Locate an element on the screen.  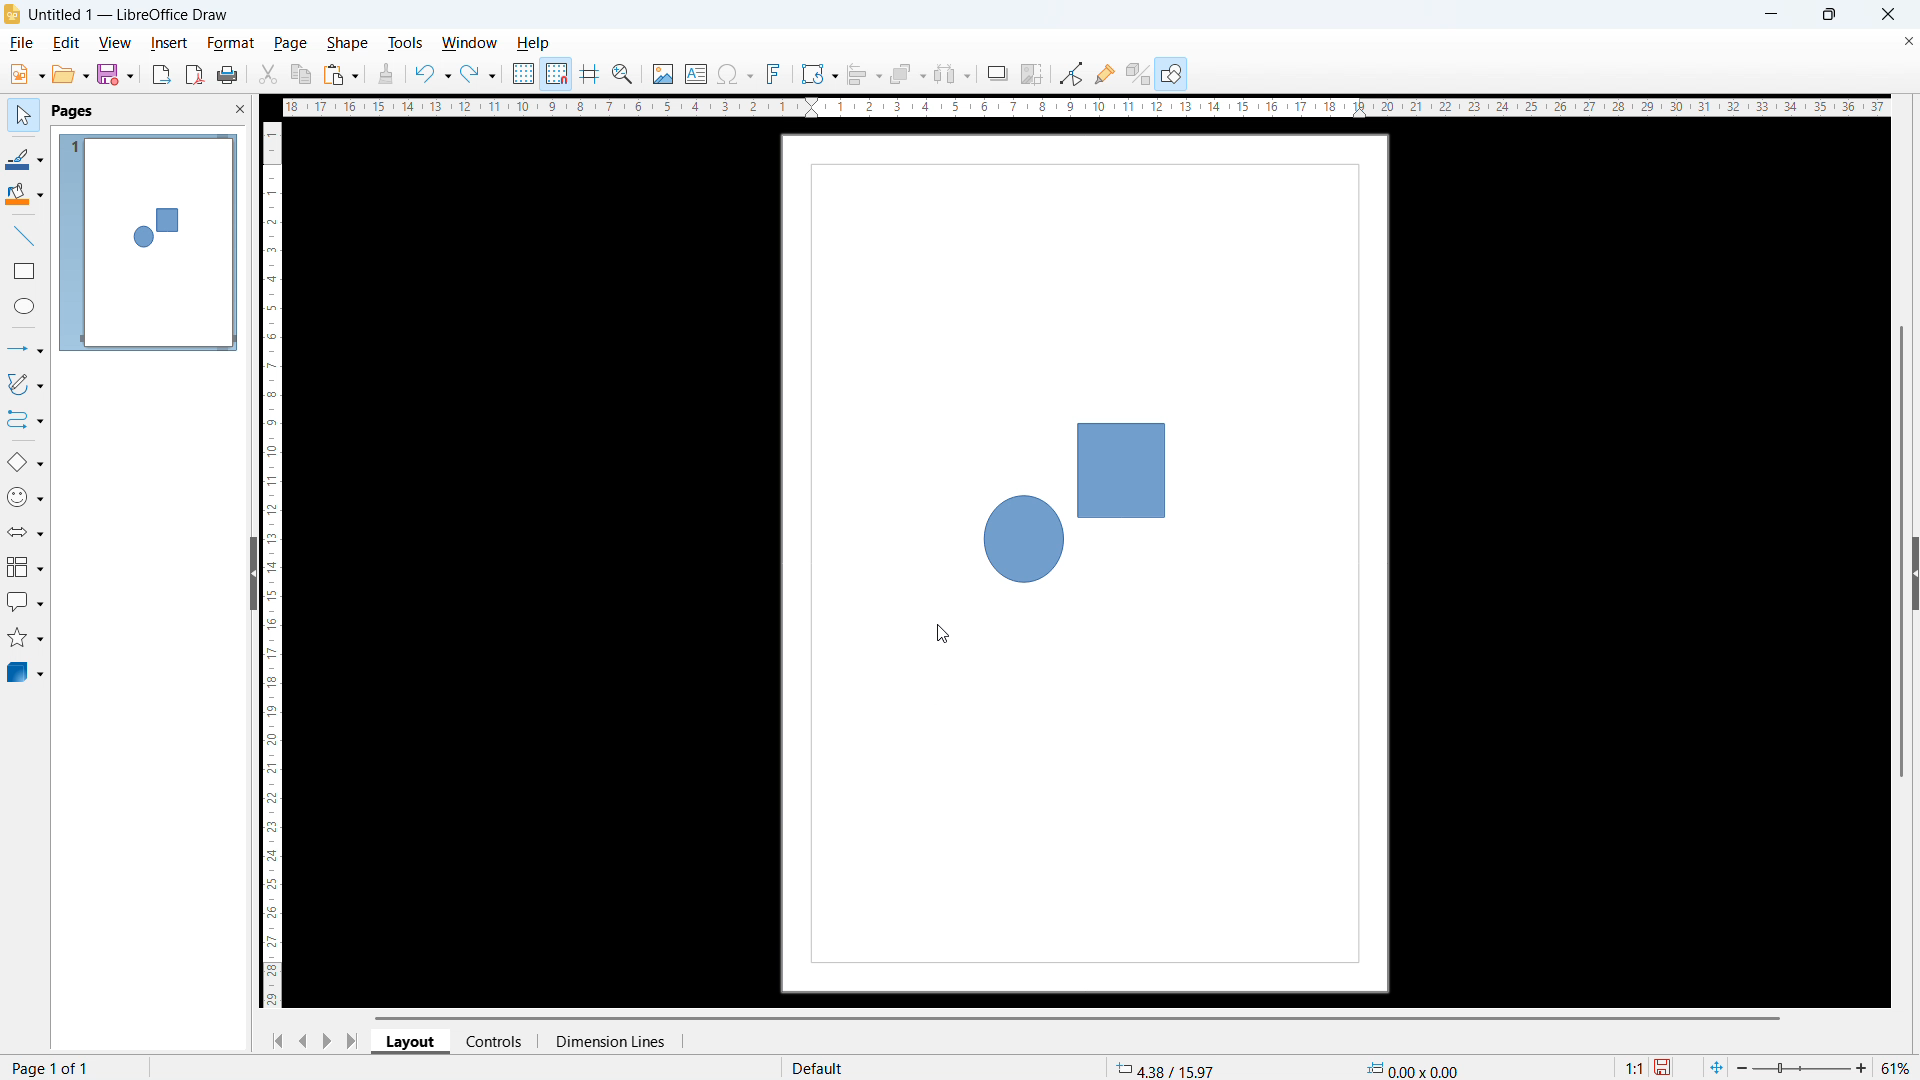
elipse is located at coordinates (26, 305).